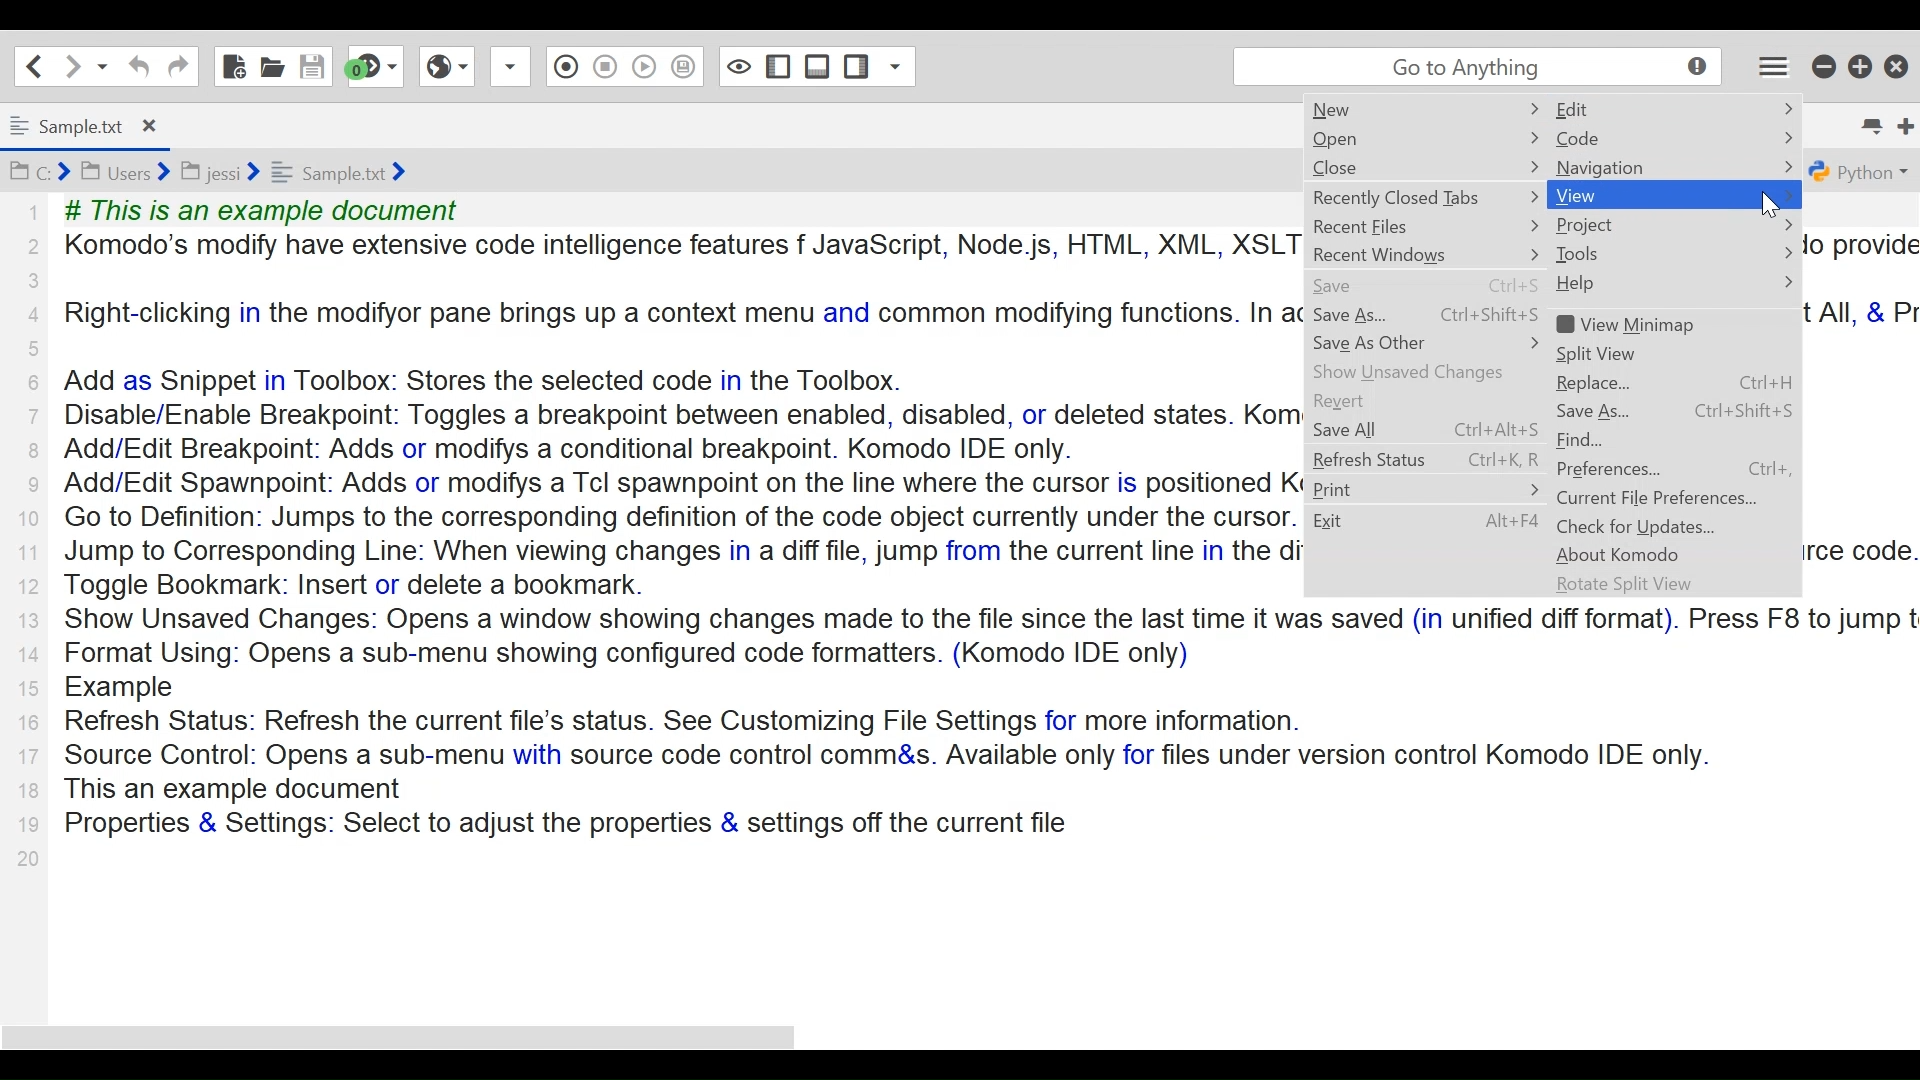 The height and width of the screenshot is (1080, 1920). Describe the element at coordinates (177, 66) in the screenshot. I see `Redo` at that location.